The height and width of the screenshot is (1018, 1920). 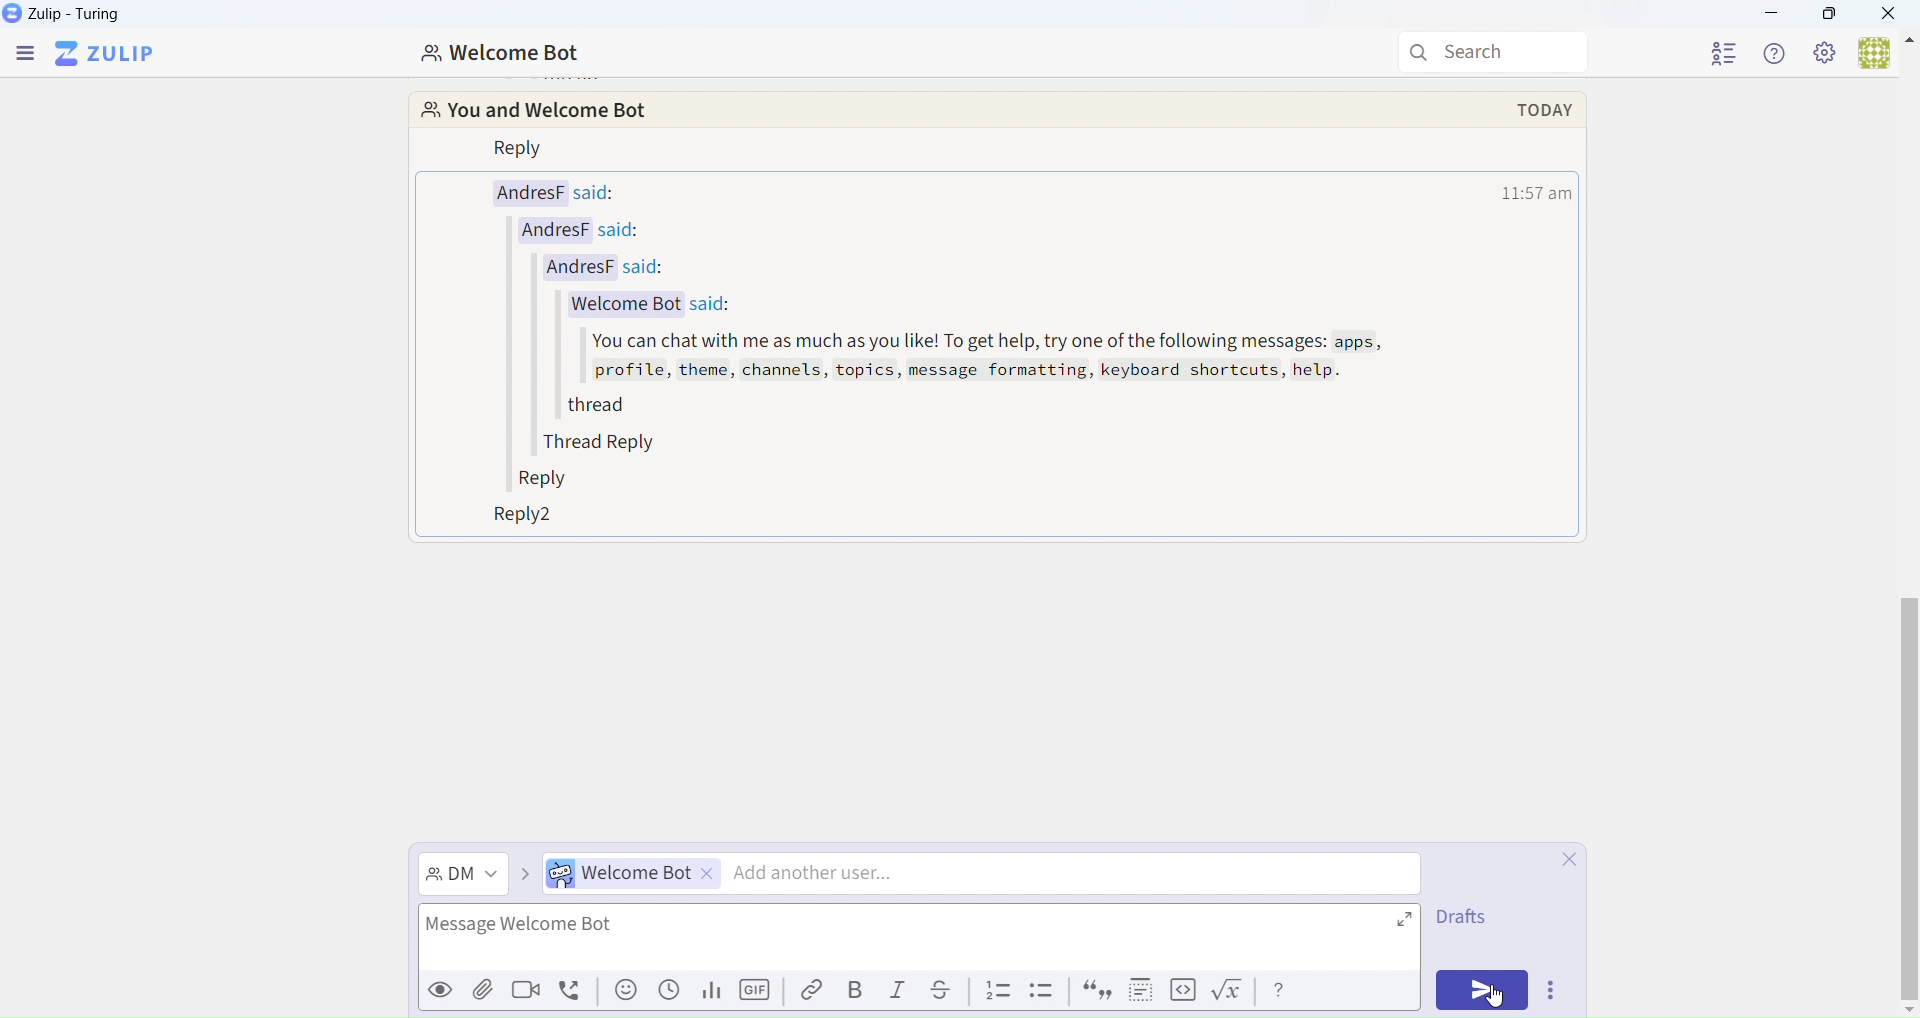 What do you see at coordinates (1232, 992) in the screenshot?
I see `formula` at bounding box center [1232, 992].